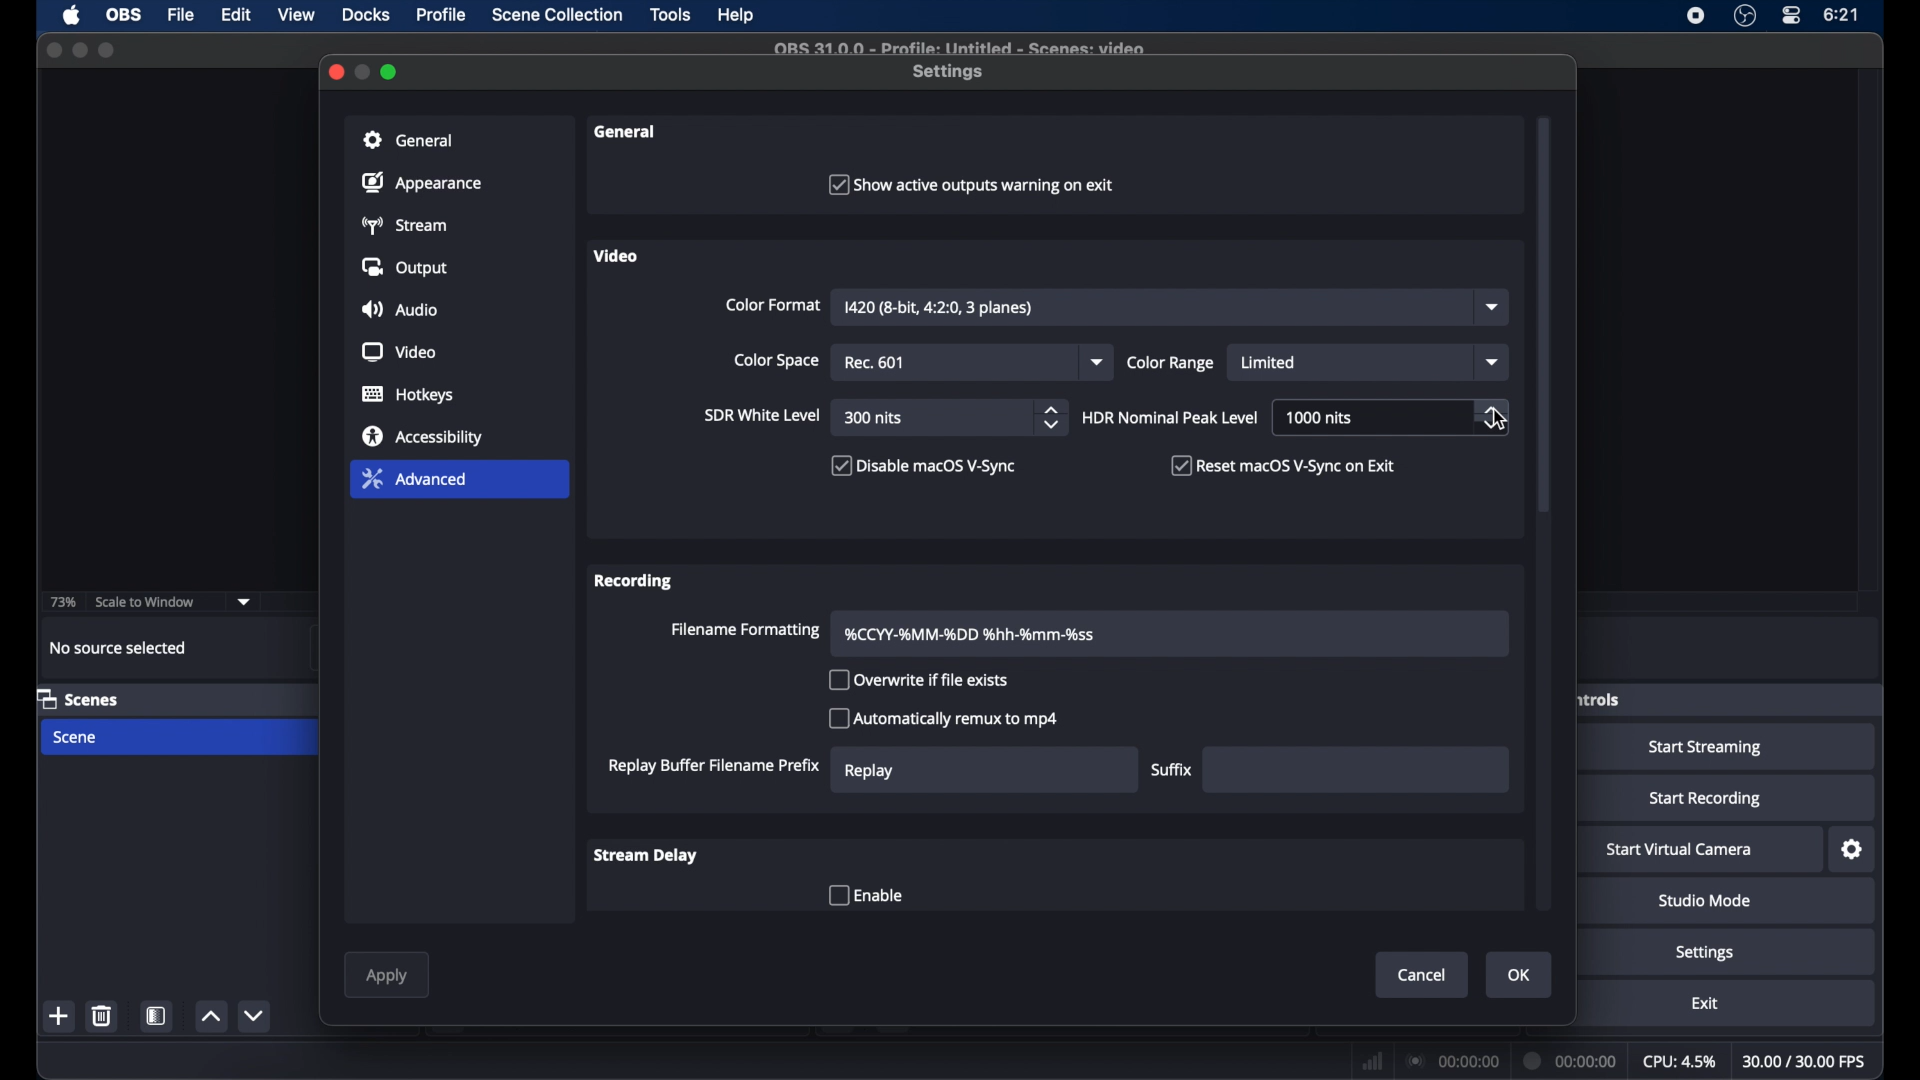 The width and height of the screenshot is (1920, 1080). Describe the element at coordinates (1369, 1060) in the screenshot. I see `network` at that location.